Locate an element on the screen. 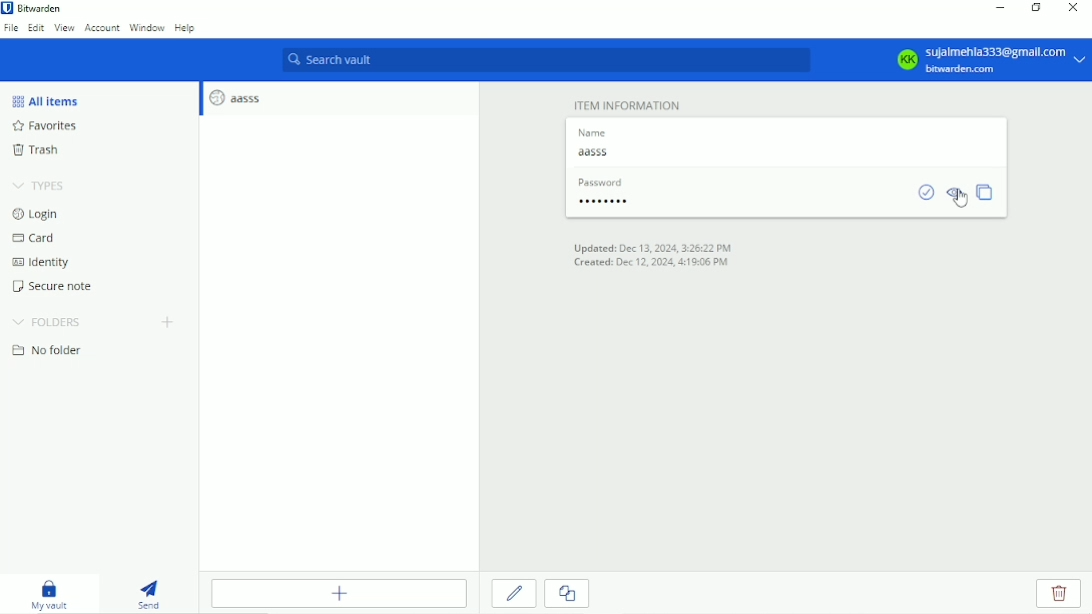 This screenshot has height=614, width=1092. Check if password has been exposed is located at coordinates (926, 191).